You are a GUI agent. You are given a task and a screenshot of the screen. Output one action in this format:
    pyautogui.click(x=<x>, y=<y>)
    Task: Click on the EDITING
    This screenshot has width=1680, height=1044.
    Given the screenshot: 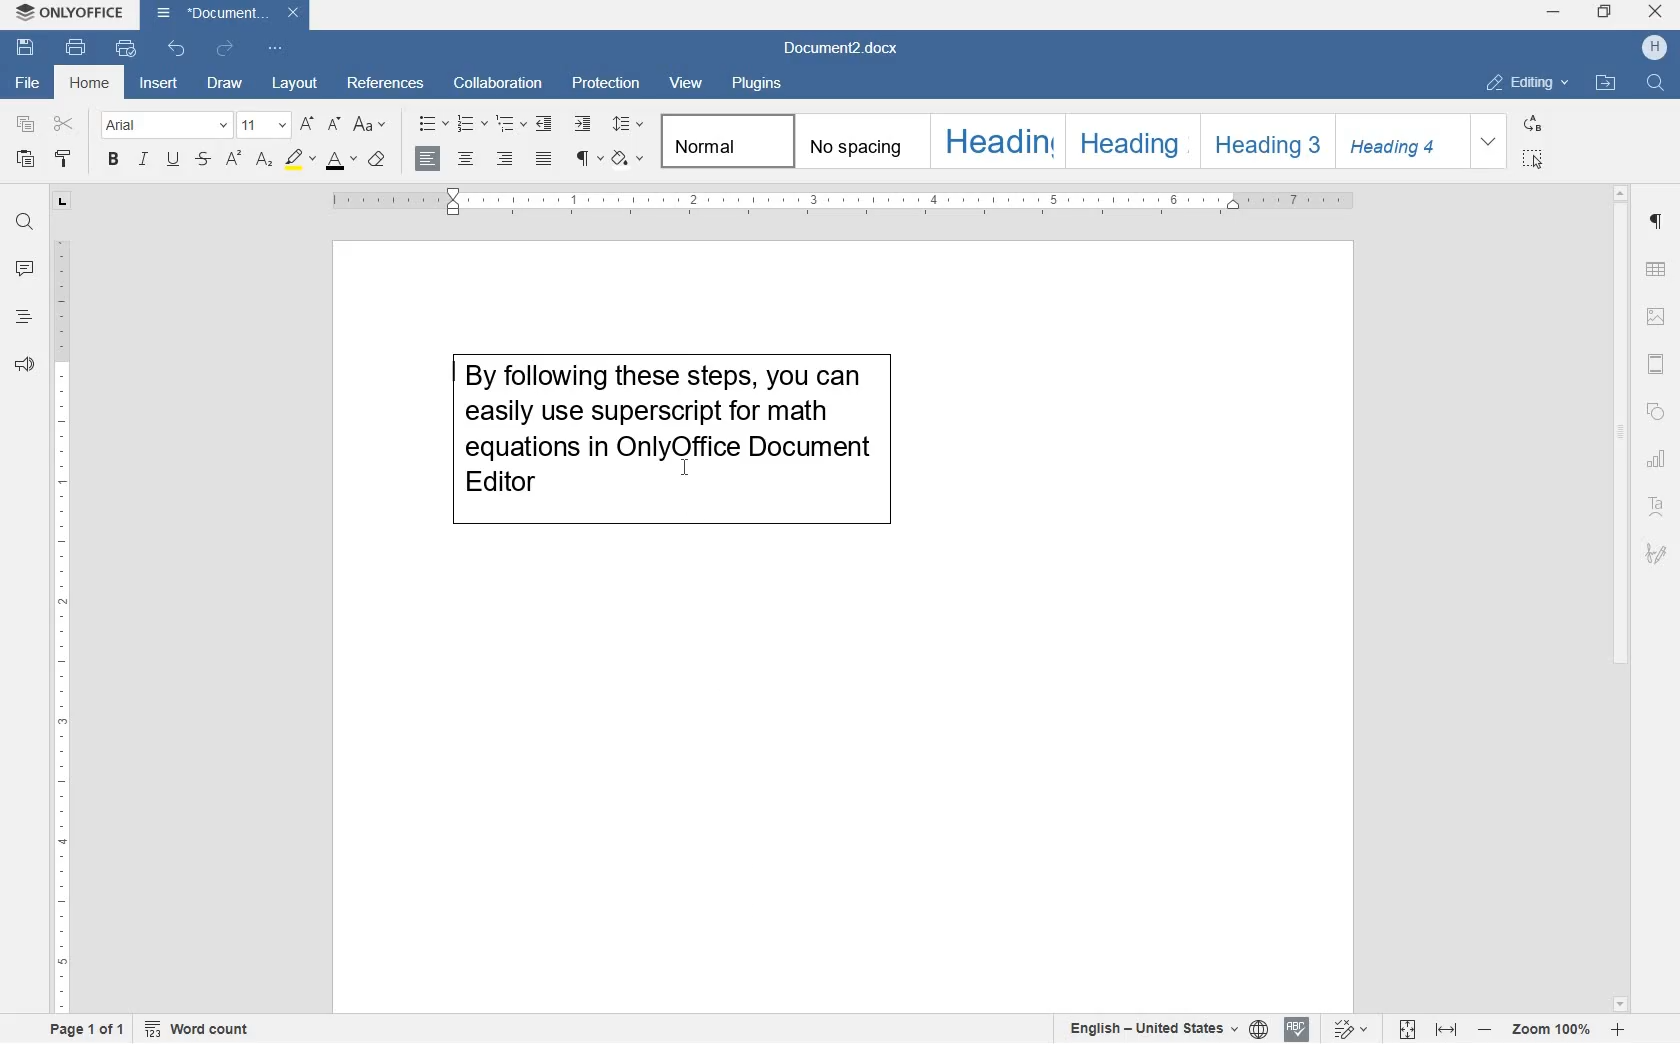 What is the action you would take?
    pyautogui.click(x=1527, y=82)
    